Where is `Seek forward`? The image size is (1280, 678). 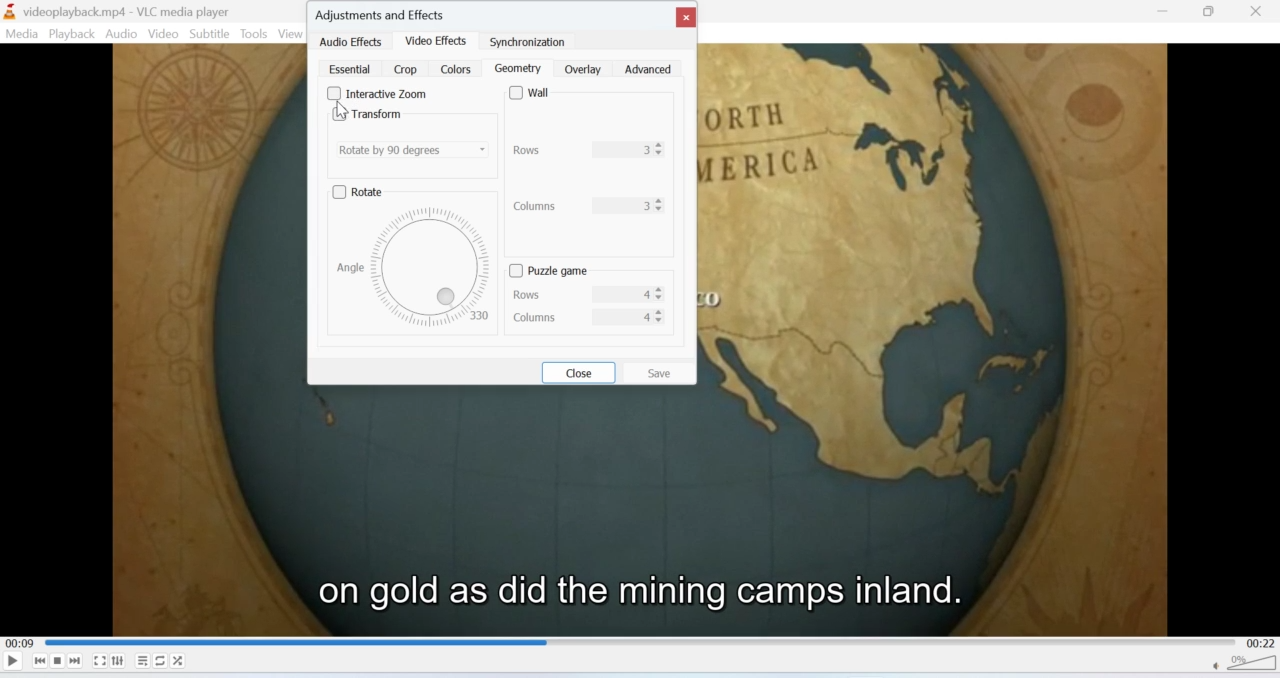 Seek forward is located at coordinates (76, 661).